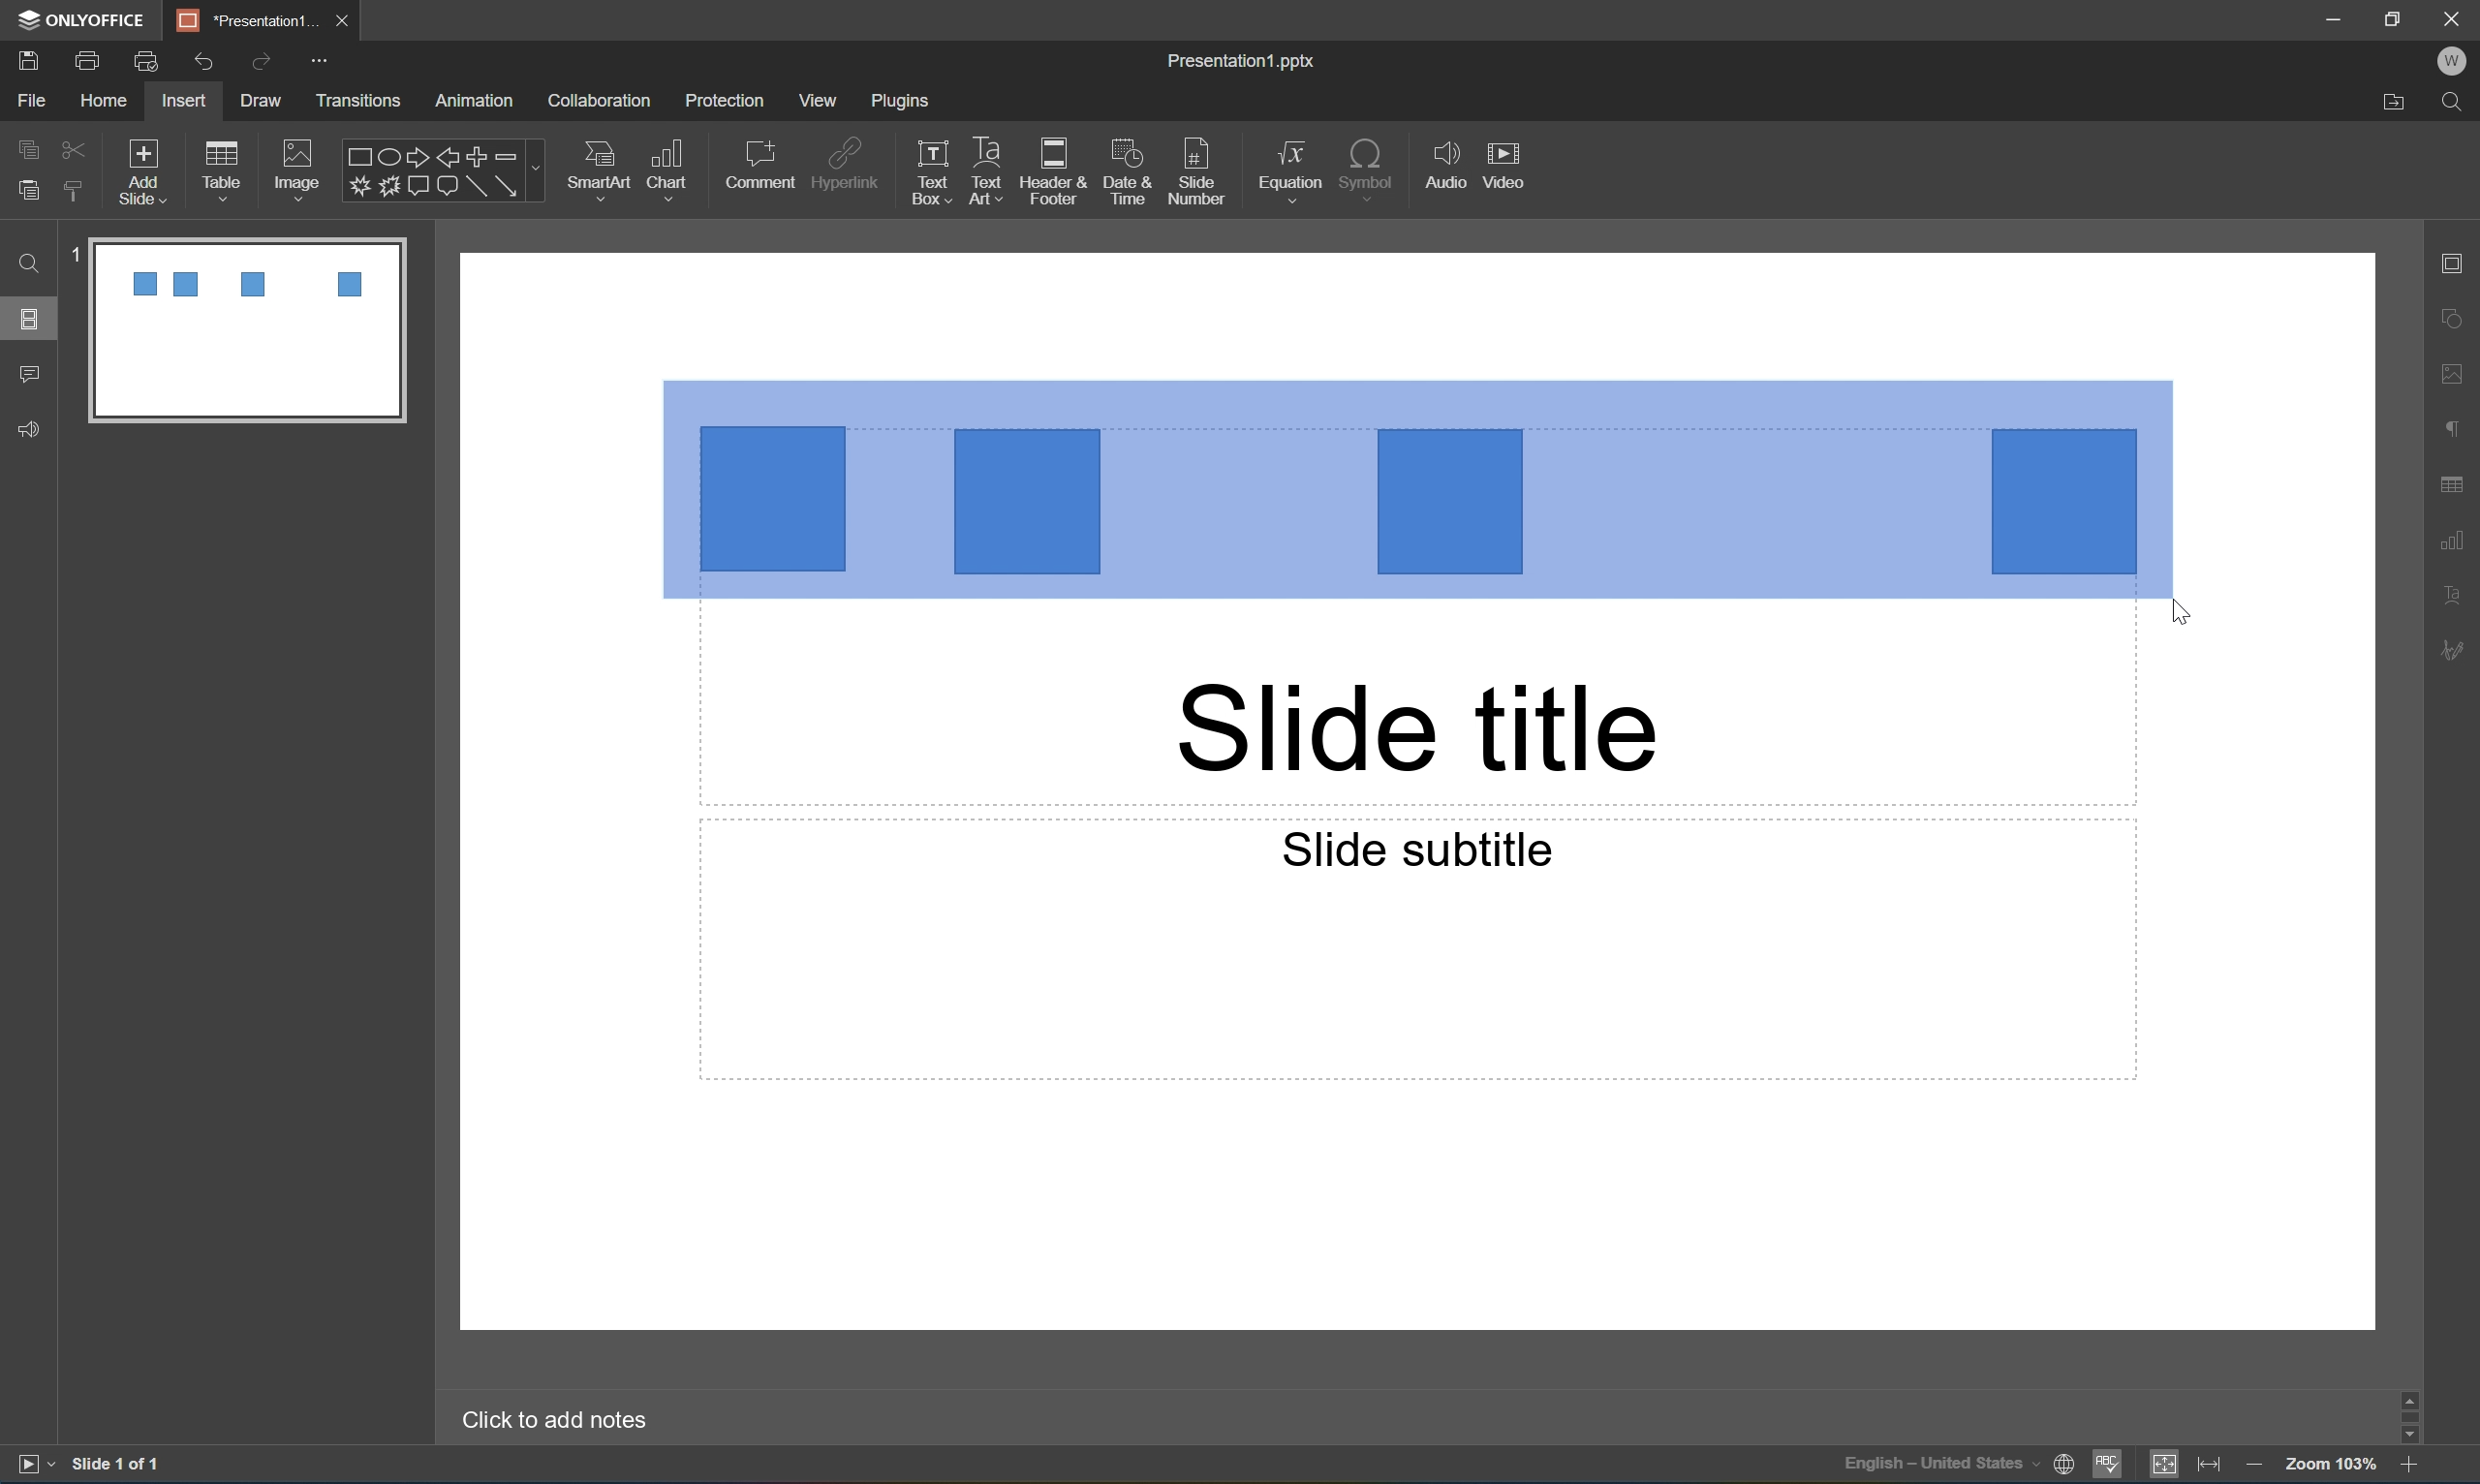 This screenshot has height=1484, width=2480. I want to click on print, so click(85, 58).